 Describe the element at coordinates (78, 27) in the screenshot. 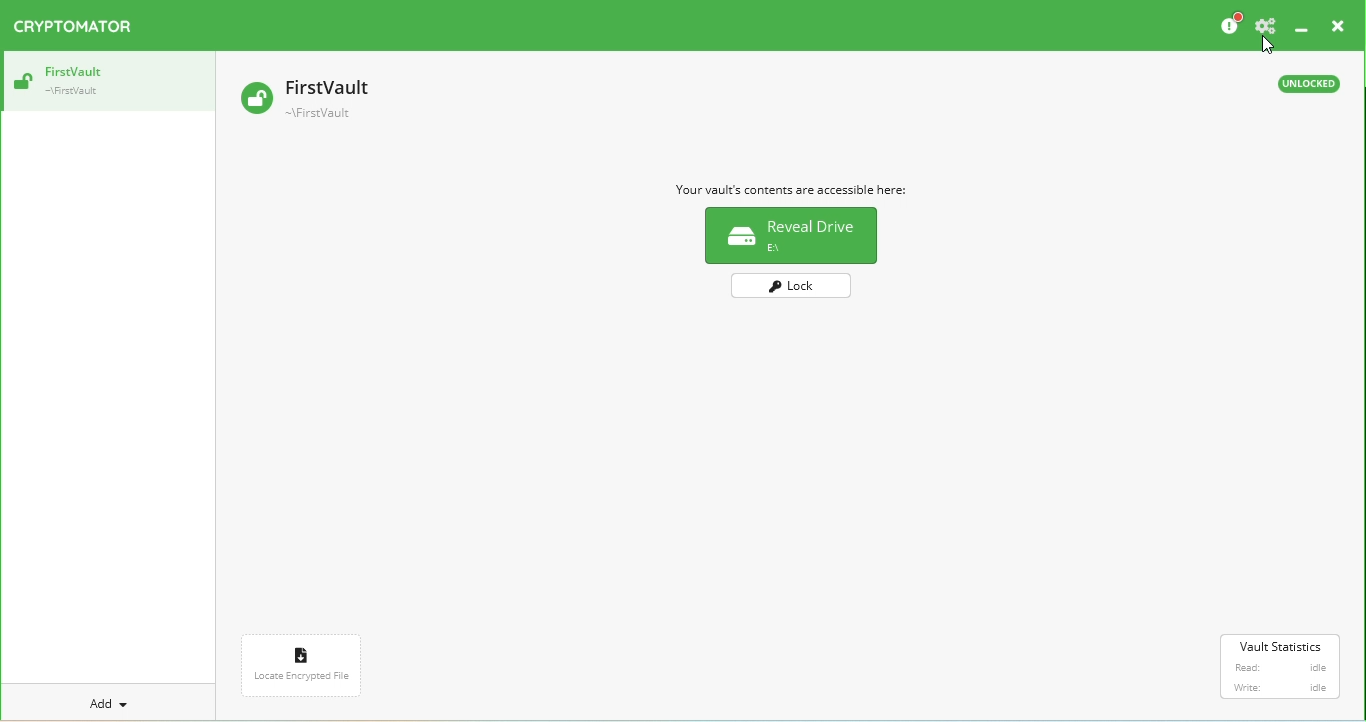

I see `Cryptomator logo` at that location.